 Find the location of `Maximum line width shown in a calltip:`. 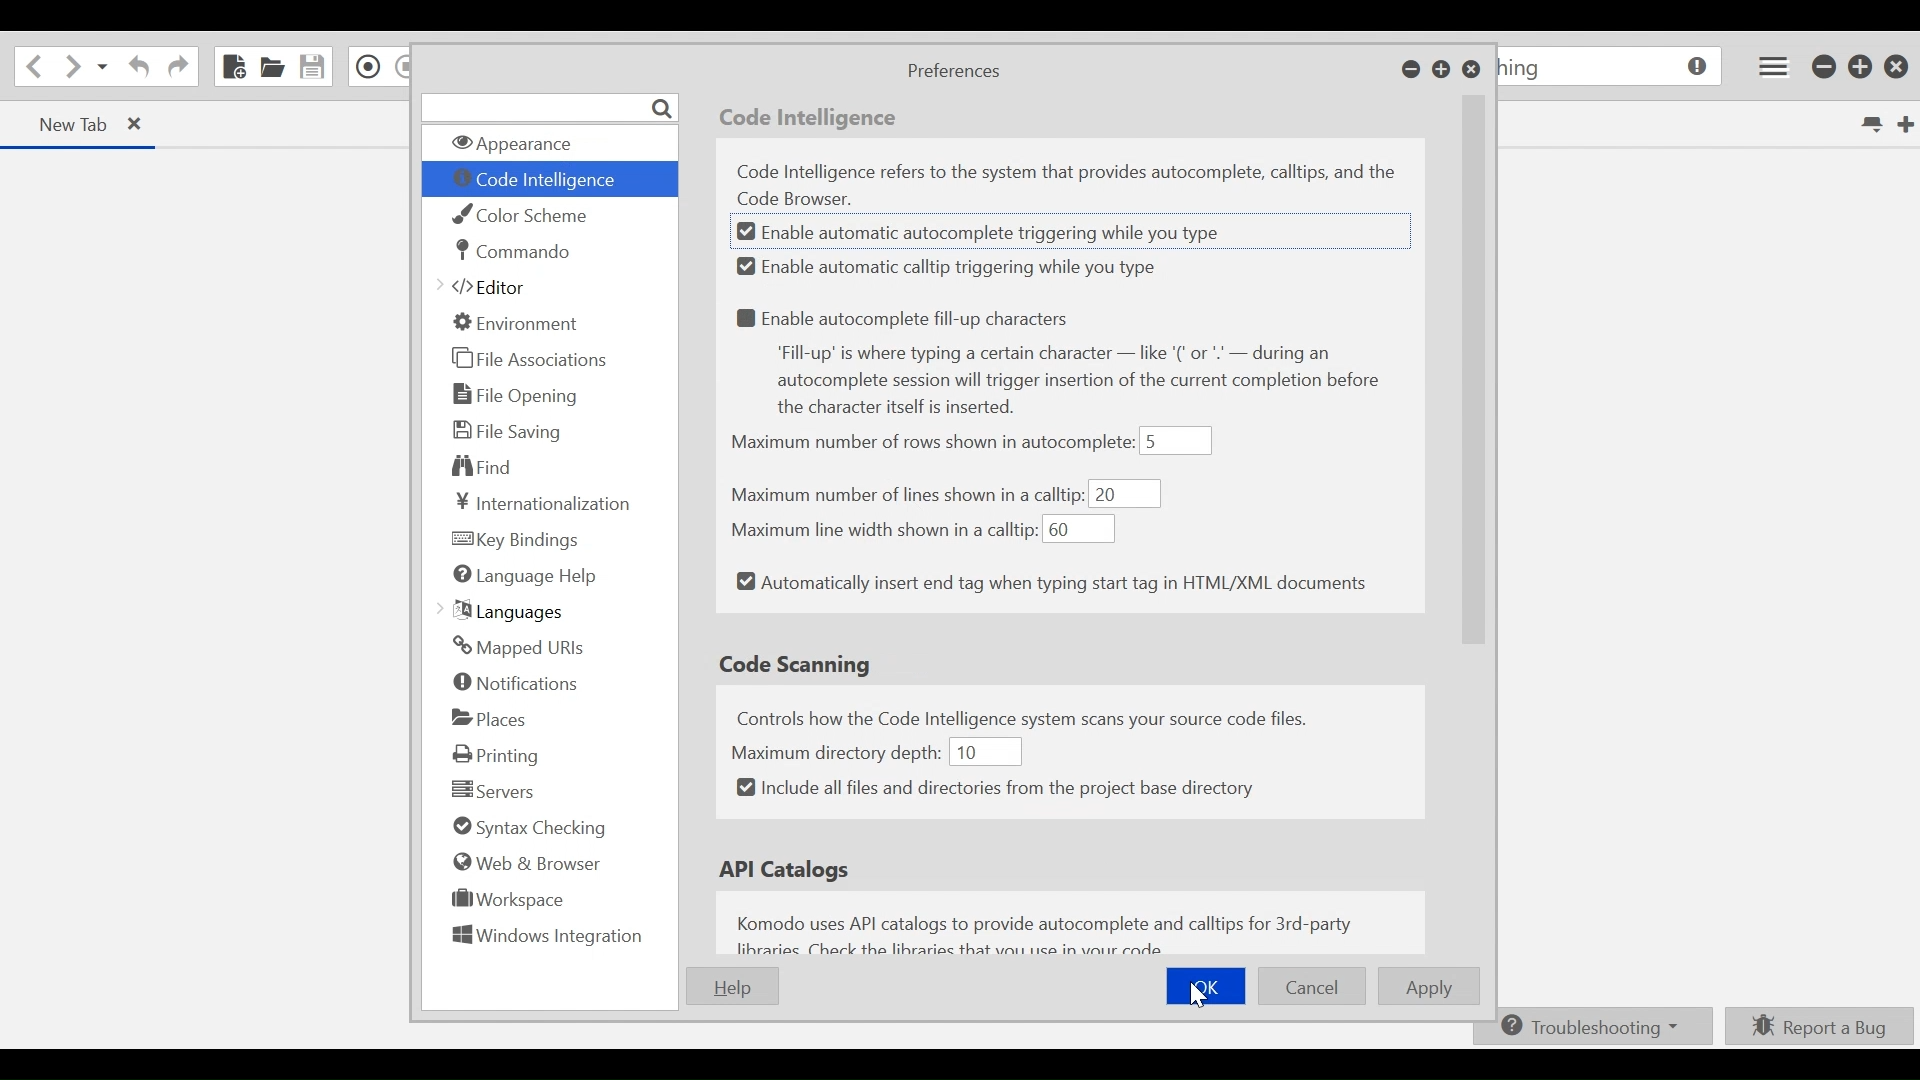

Maximum line width shown in a calltip: is located at coordinates (881, 528).